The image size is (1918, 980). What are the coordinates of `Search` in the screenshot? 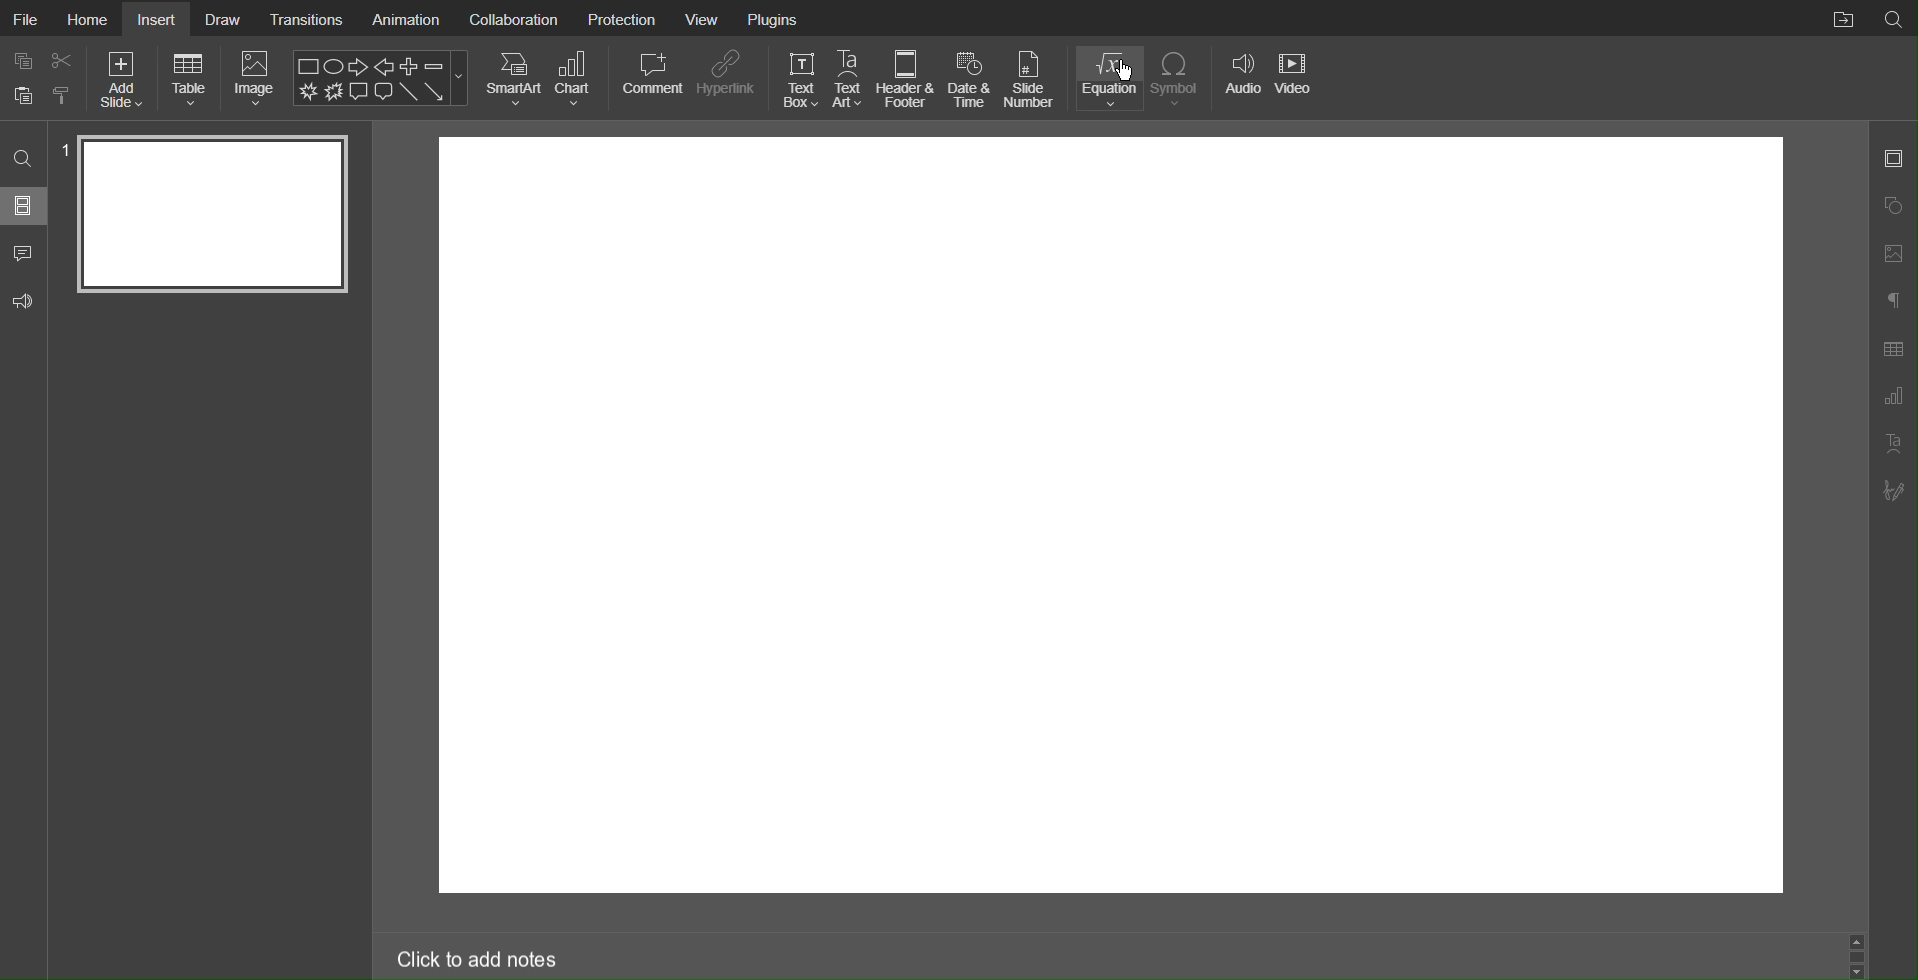 It's located at (24, 160).